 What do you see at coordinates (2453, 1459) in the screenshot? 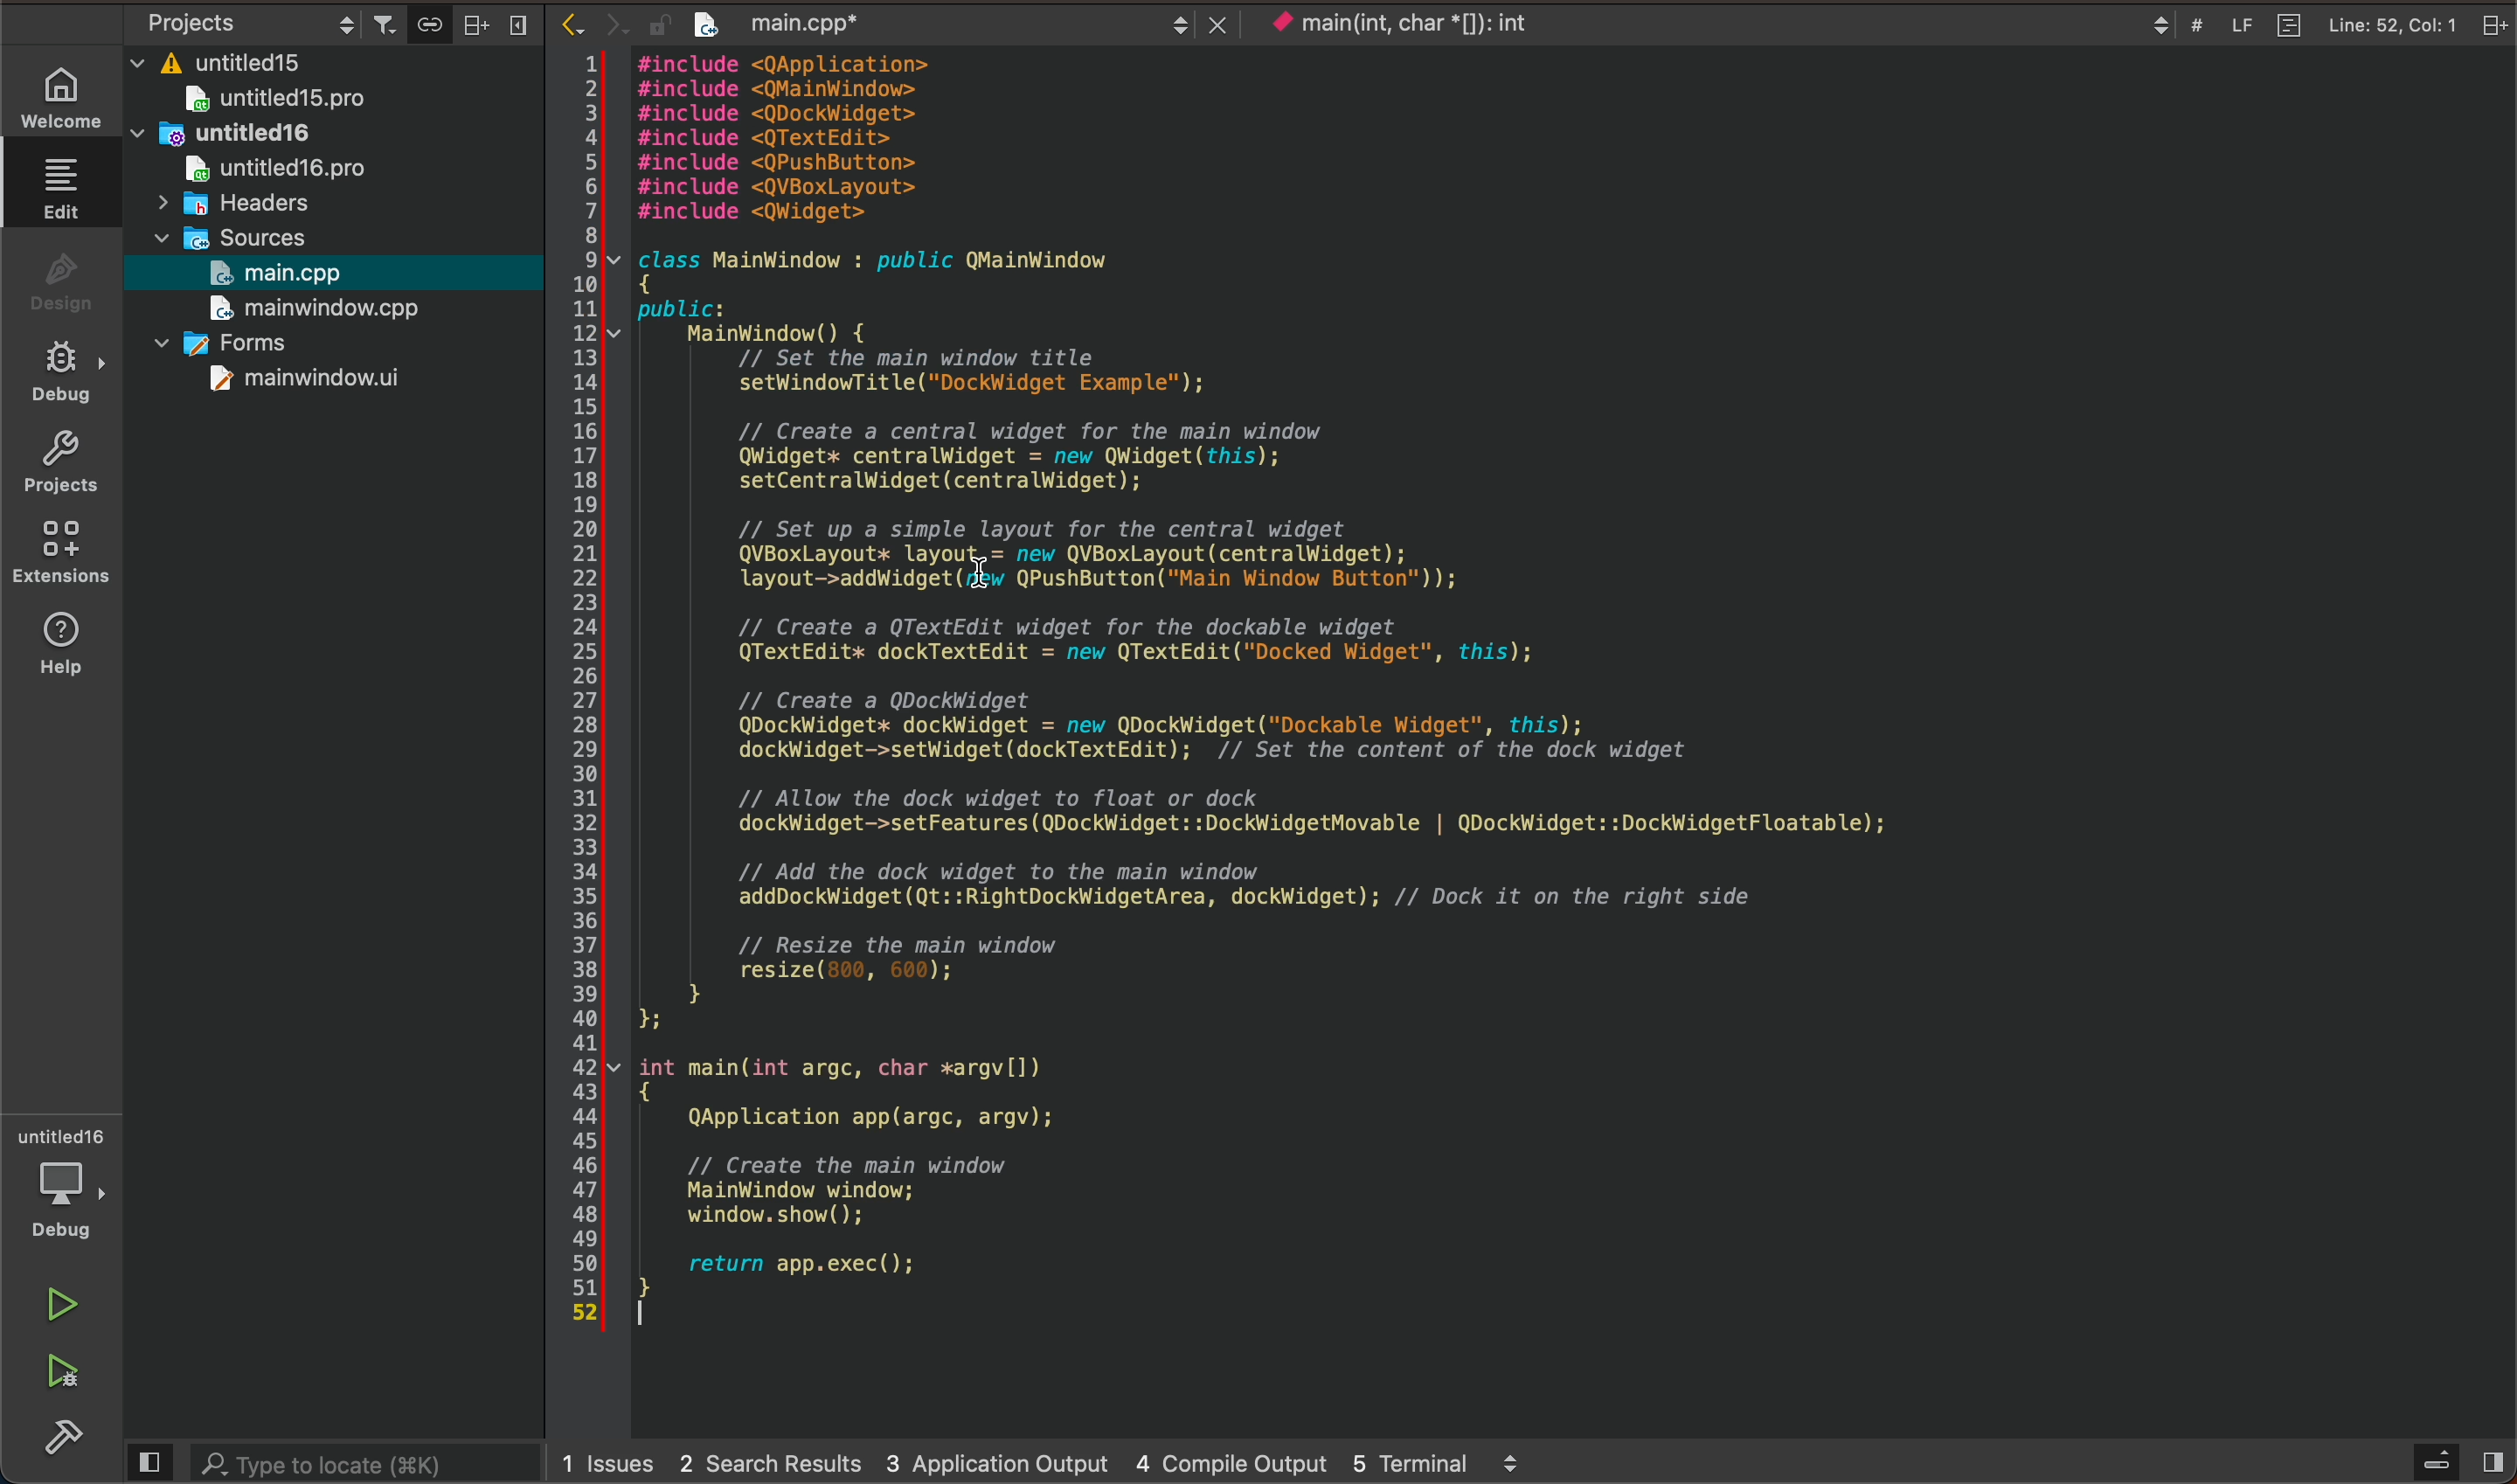
I see `sidebar open` at bounding box center [2453, 1459].